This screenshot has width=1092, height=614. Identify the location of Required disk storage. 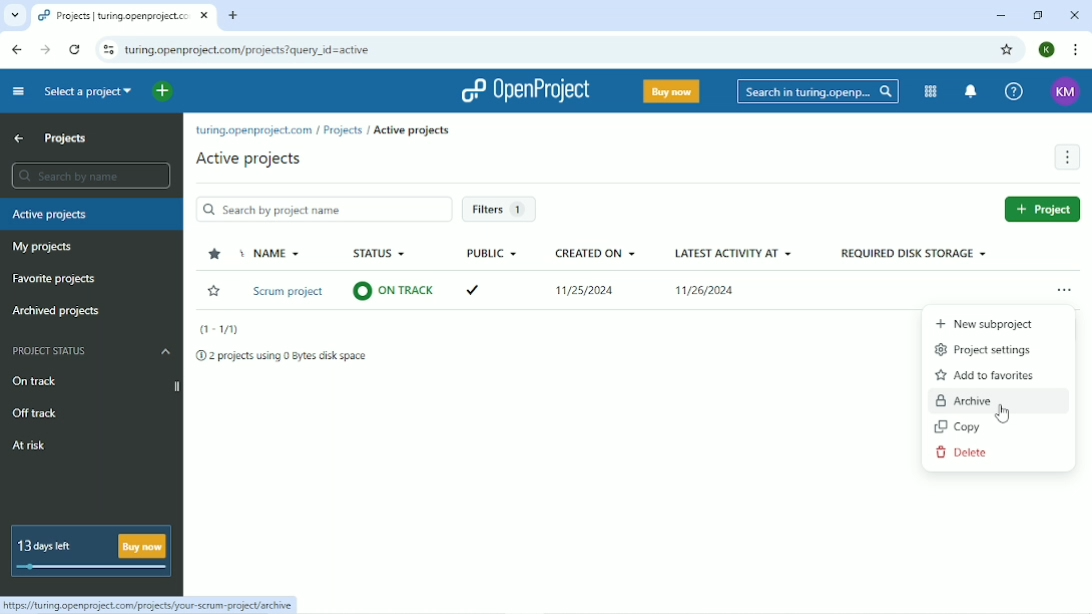
(912, 254).